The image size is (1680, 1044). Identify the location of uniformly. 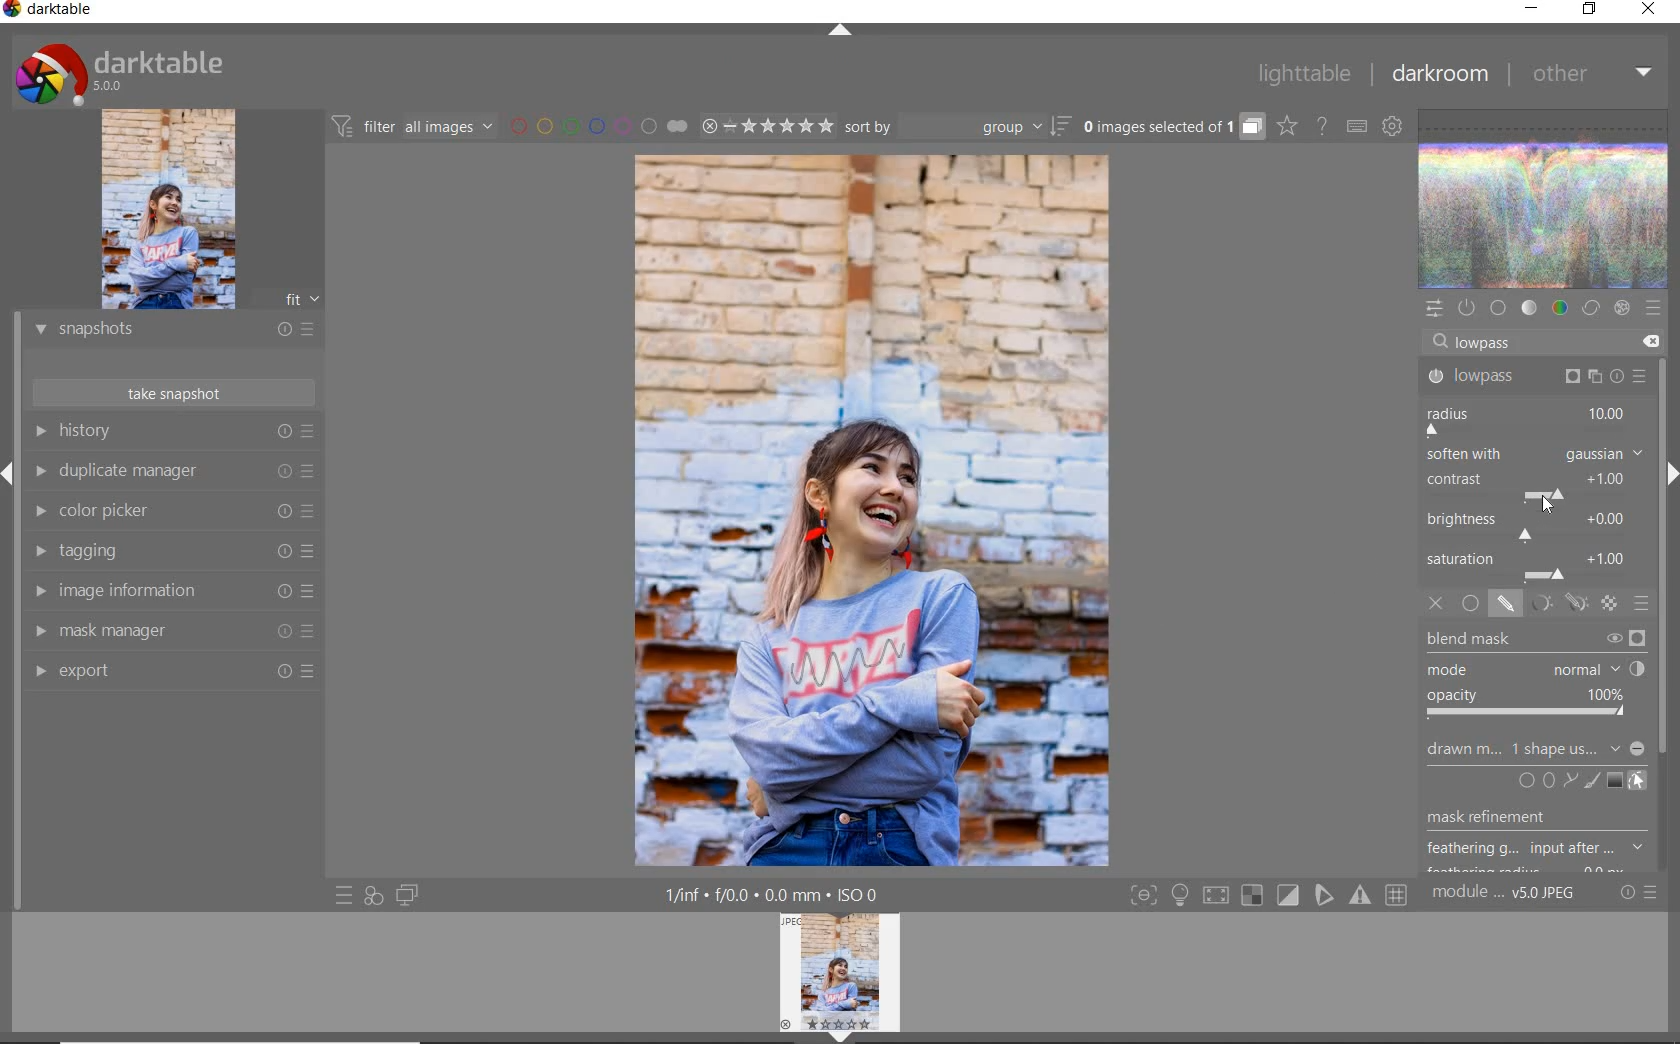
(1470, 604).